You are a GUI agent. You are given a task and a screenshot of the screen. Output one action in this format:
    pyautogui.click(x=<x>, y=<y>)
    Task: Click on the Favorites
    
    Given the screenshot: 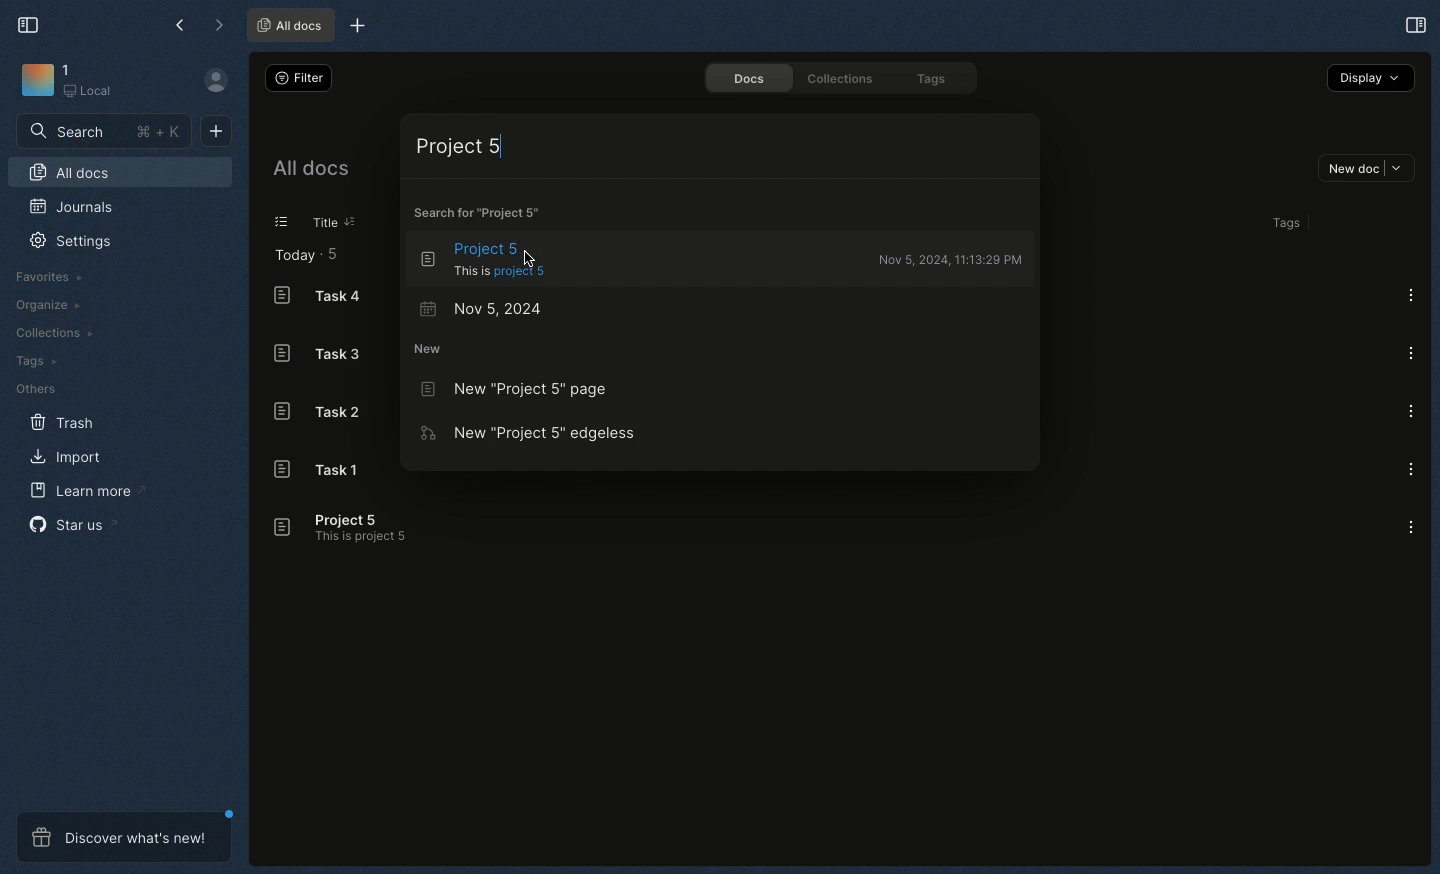 What is the action you would take?
    pyautogui.click(x=44, y=277)
    